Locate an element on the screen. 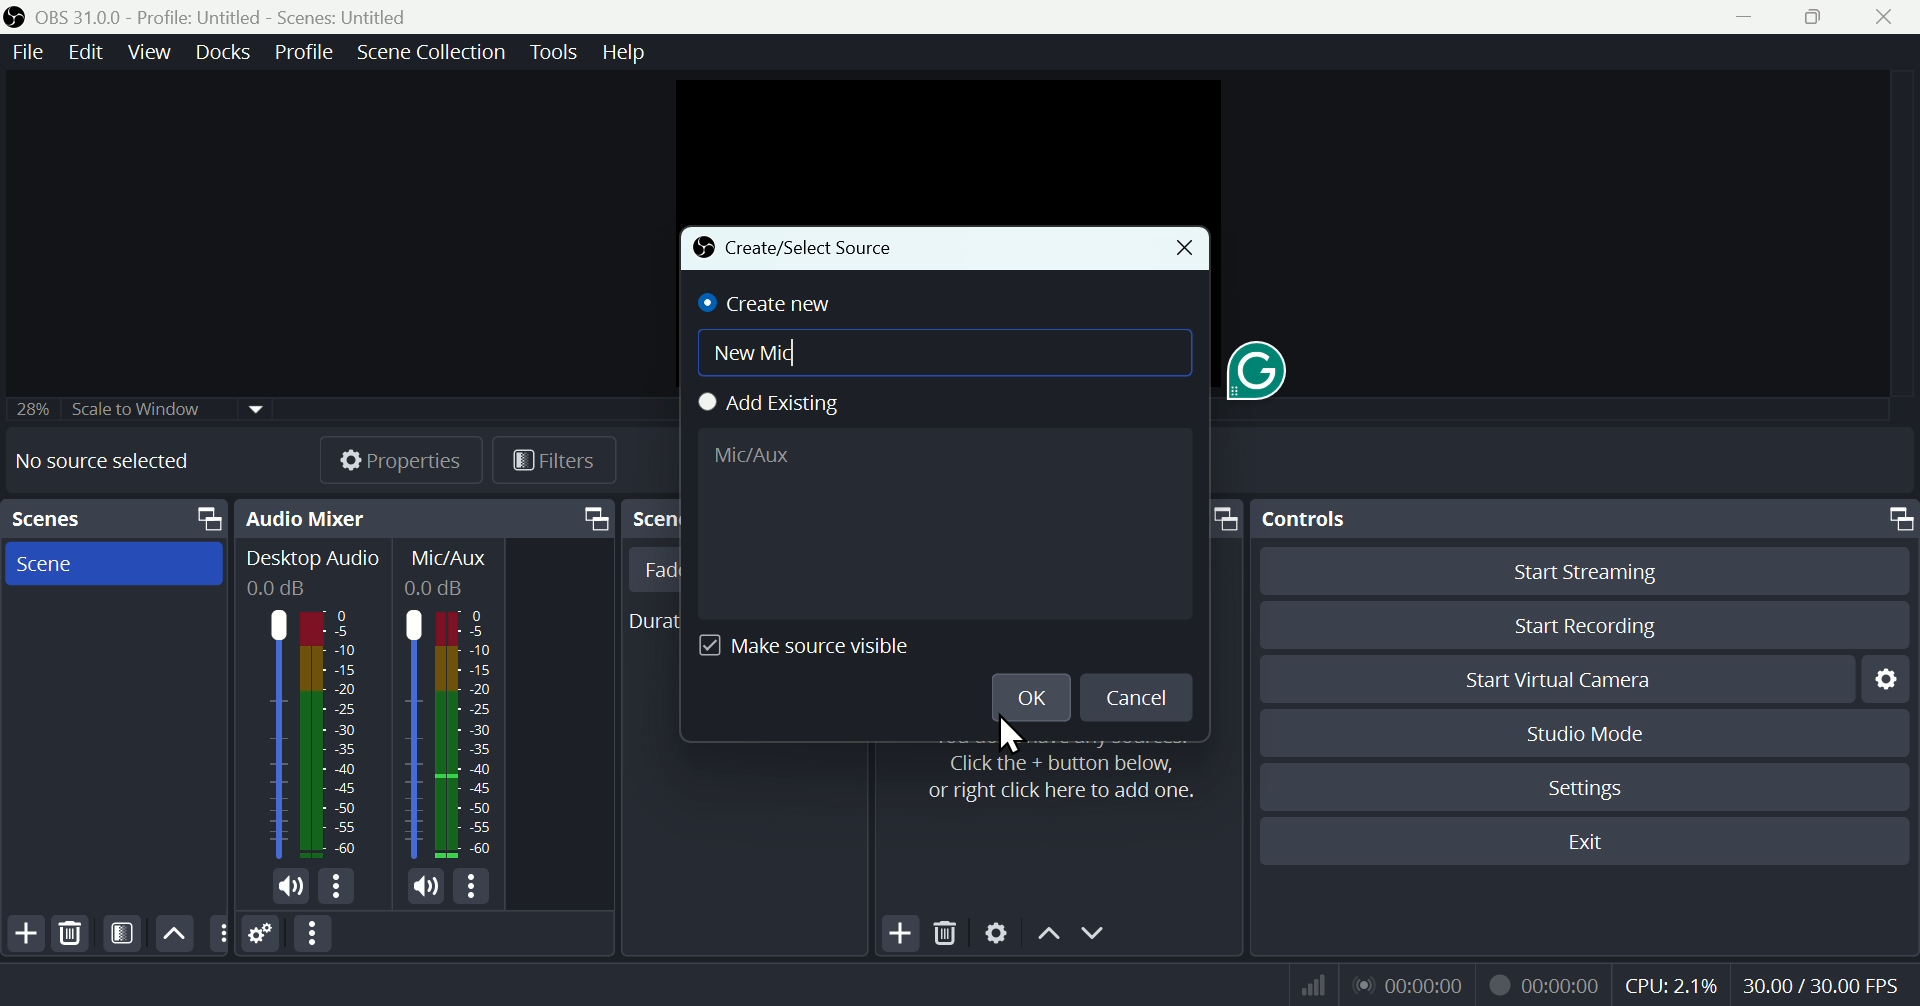  Scene collection is located at coordinates (435, 55).